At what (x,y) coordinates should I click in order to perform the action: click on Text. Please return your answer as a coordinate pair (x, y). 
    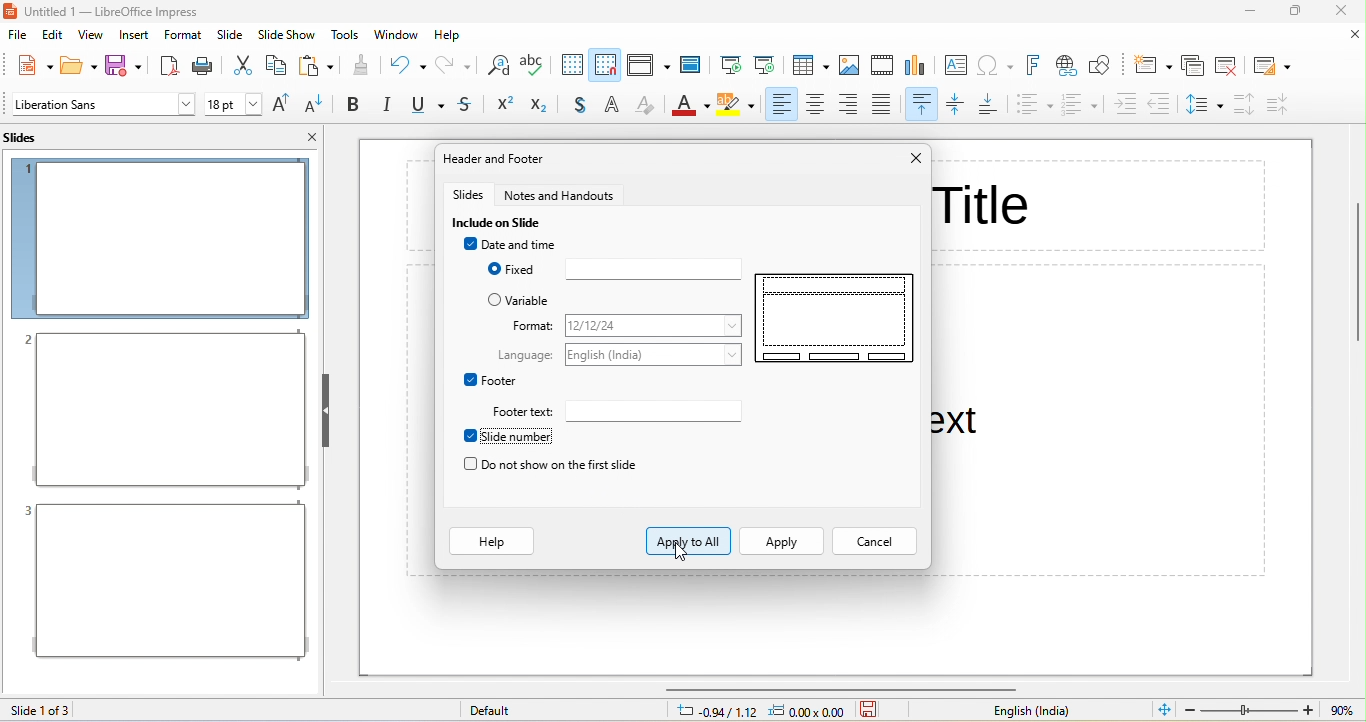
    Looking at the image, I should click on (956, 420).